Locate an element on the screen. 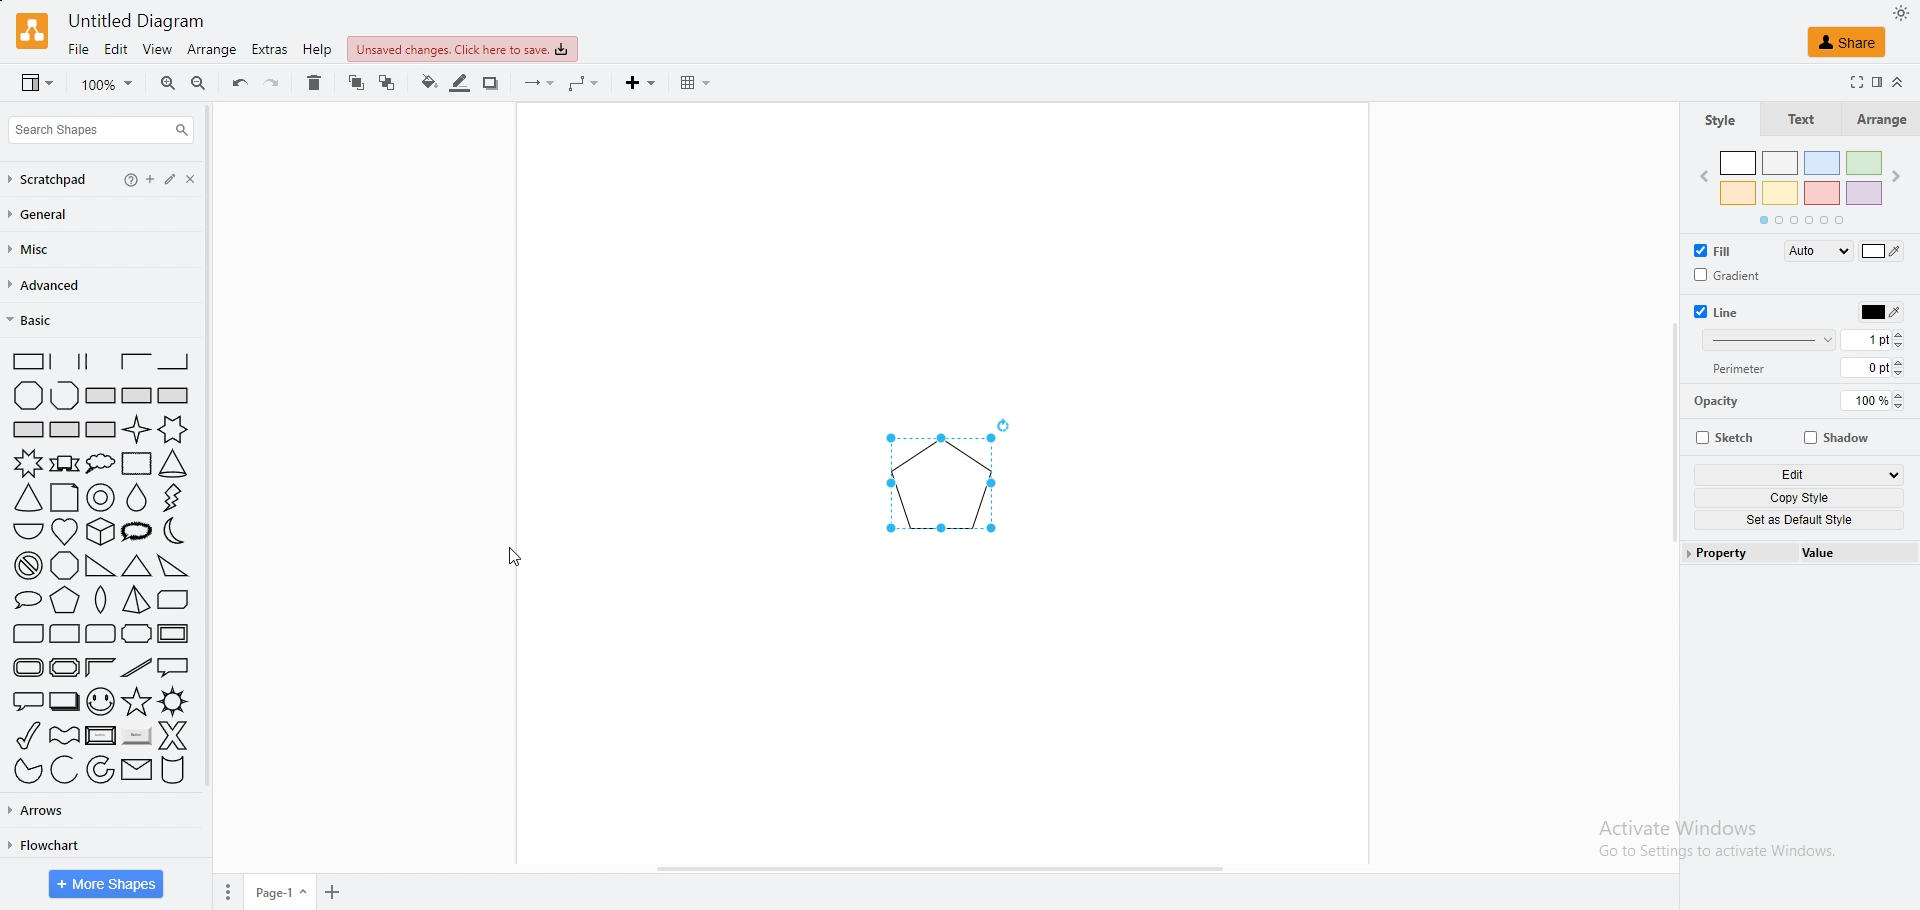 This screenshot has width=1920, height=910. rectangle with horizontal fill is located at coordinates (28, 428).